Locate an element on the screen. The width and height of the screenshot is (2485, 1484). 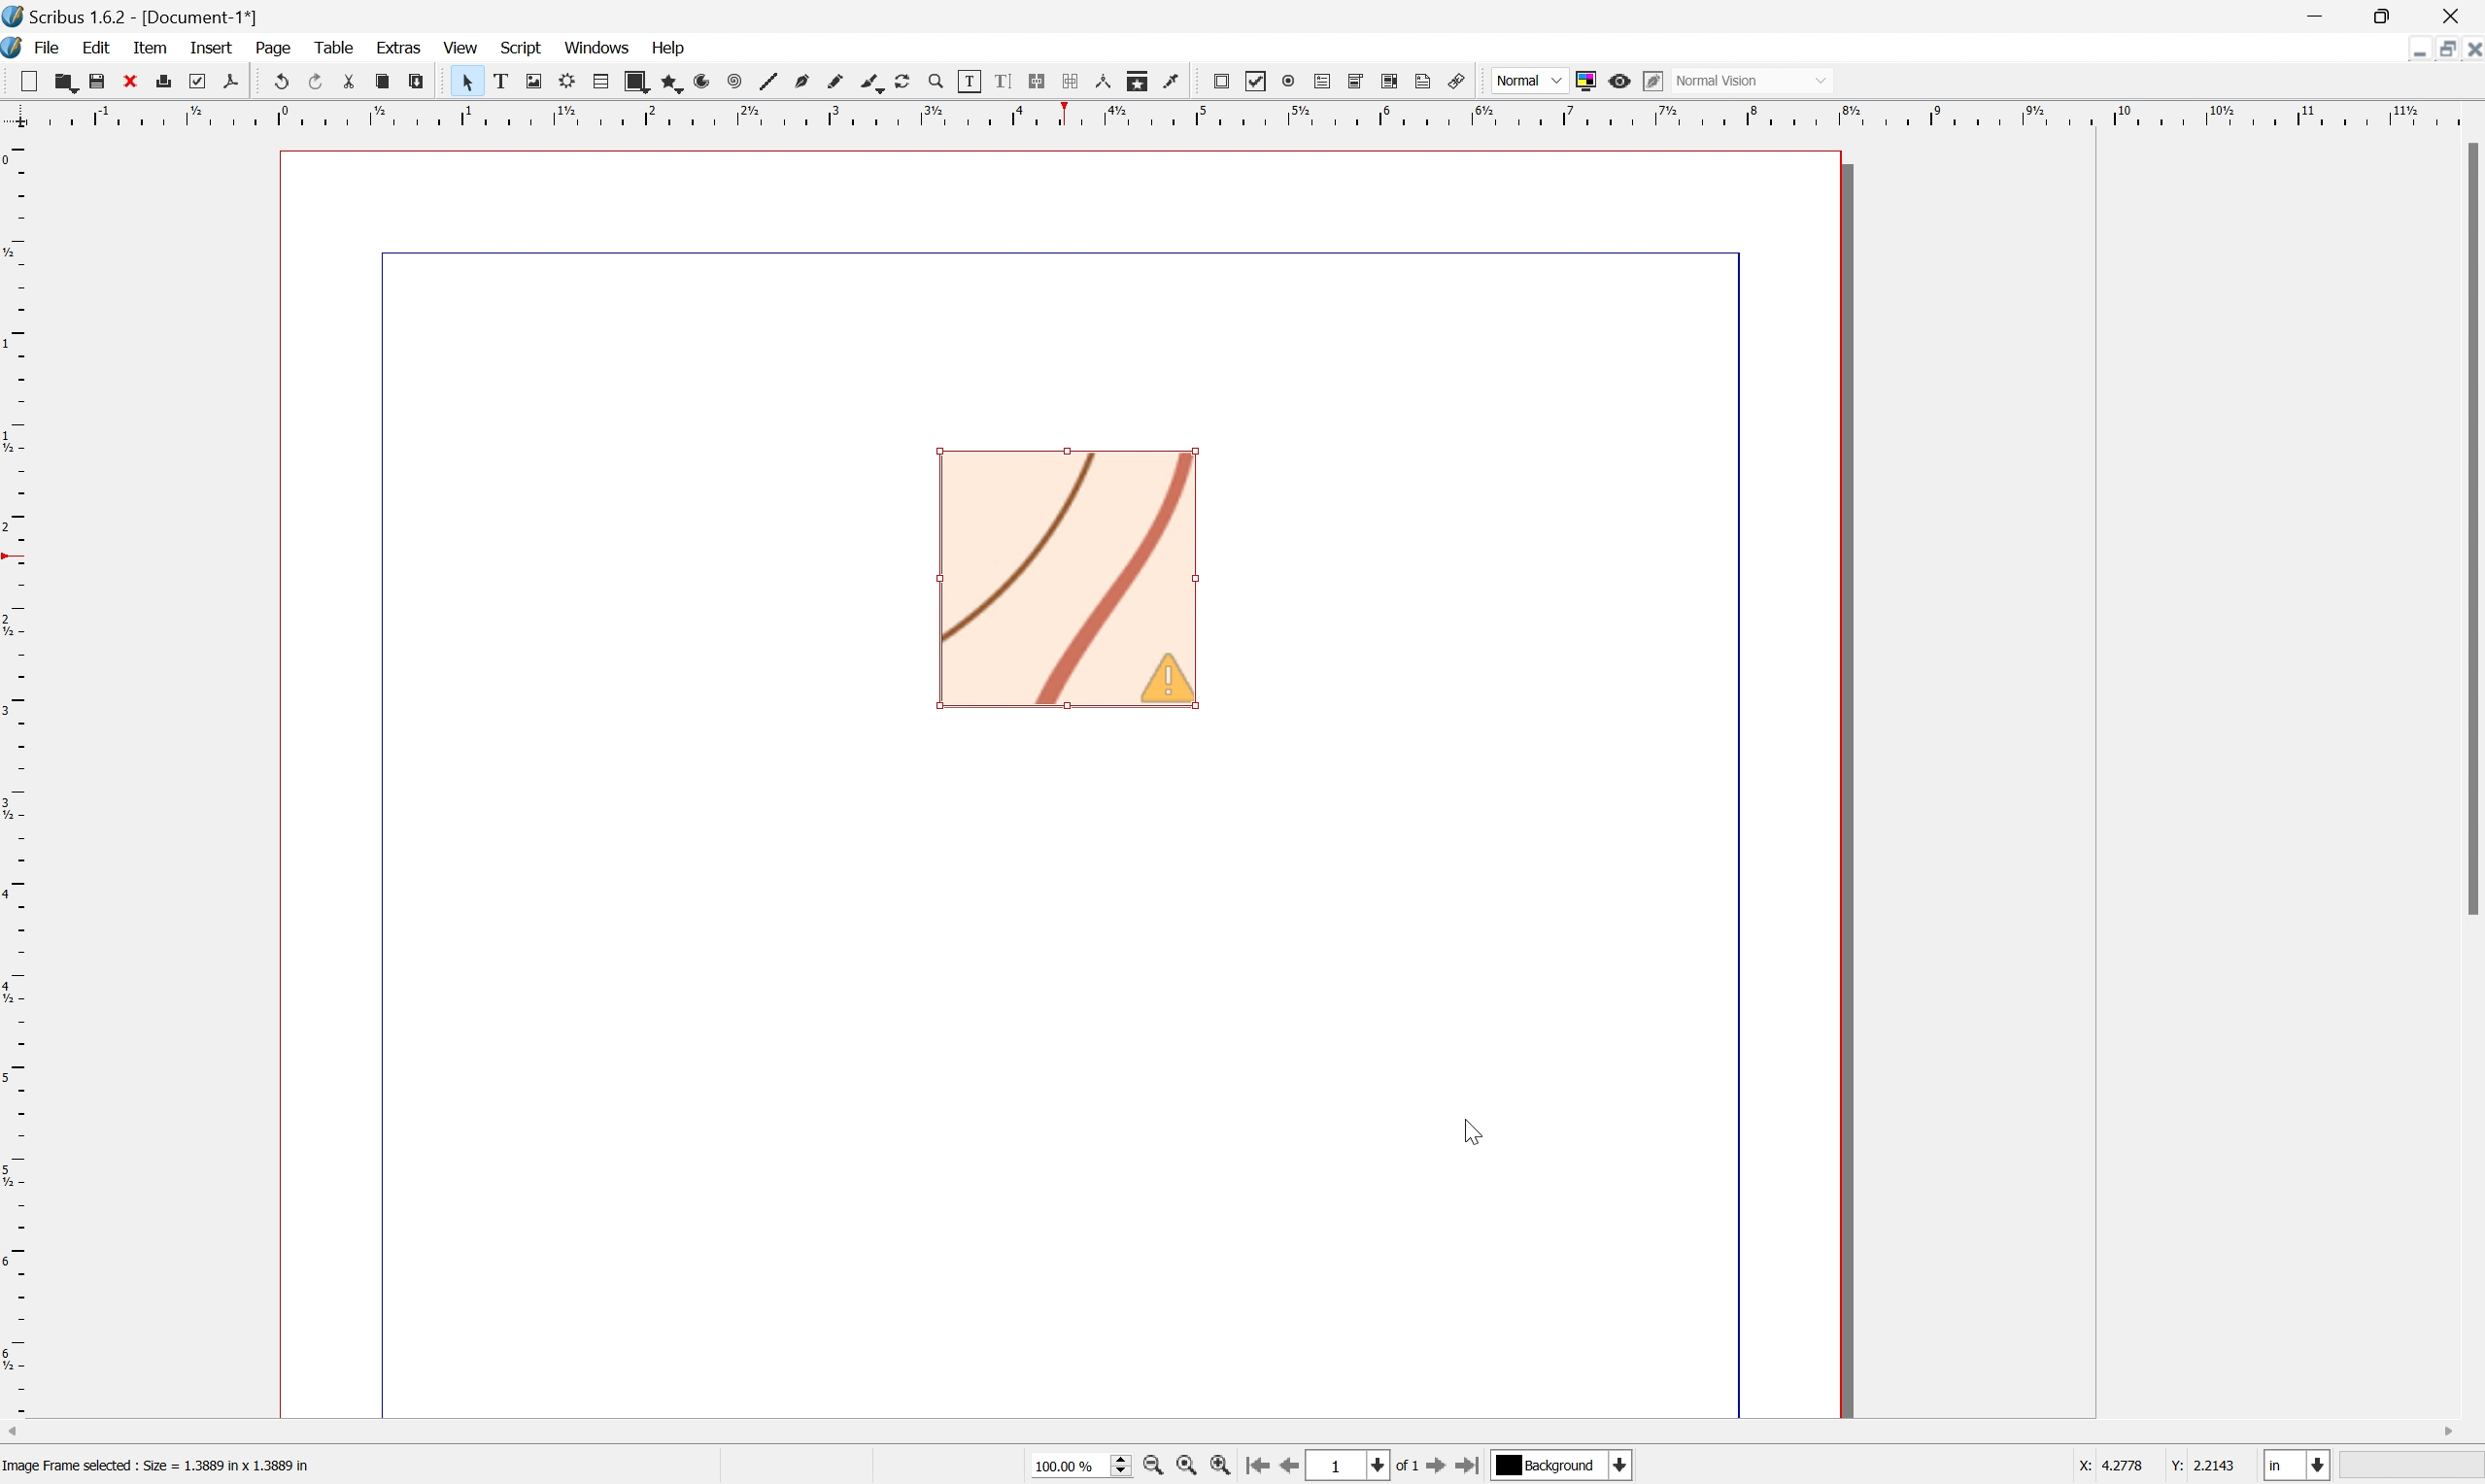
Scroll bar is located at coordinates (2469, 529).